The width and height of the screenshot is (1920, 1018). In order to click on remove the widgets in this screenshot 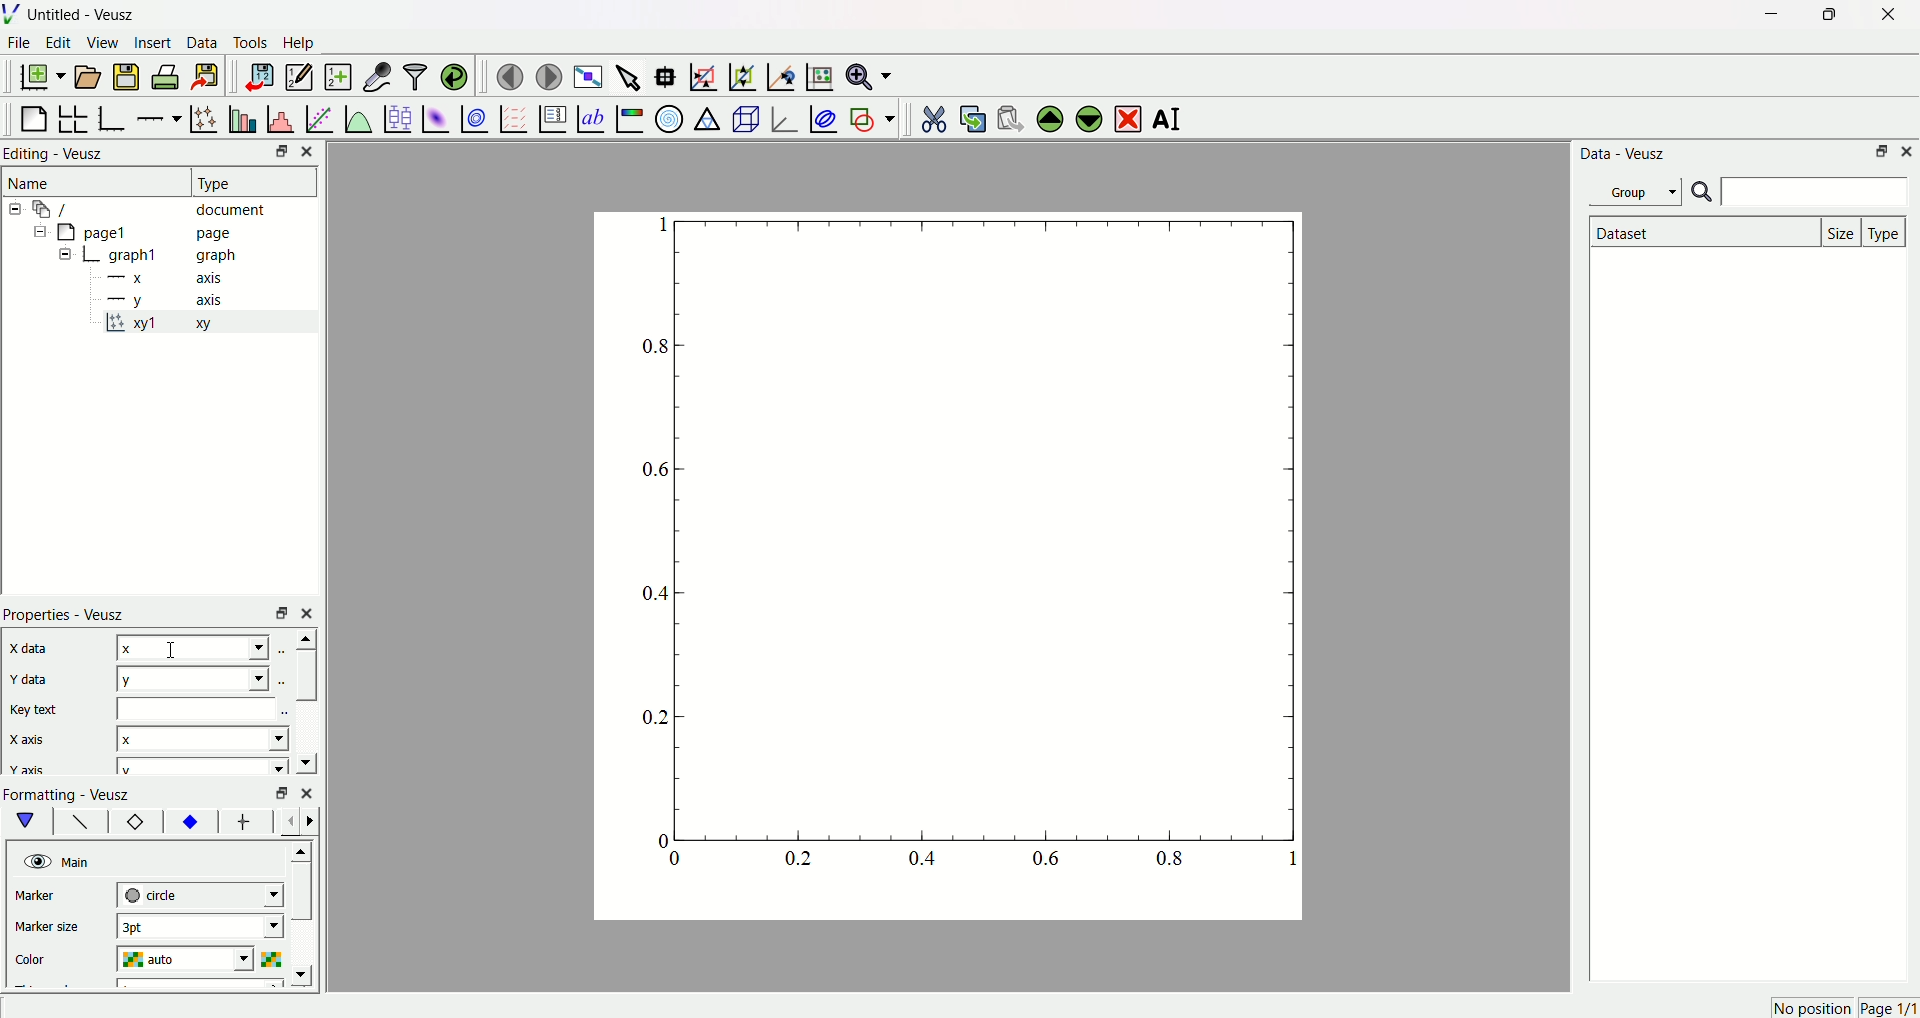, I will do `click(1127, 117)`.